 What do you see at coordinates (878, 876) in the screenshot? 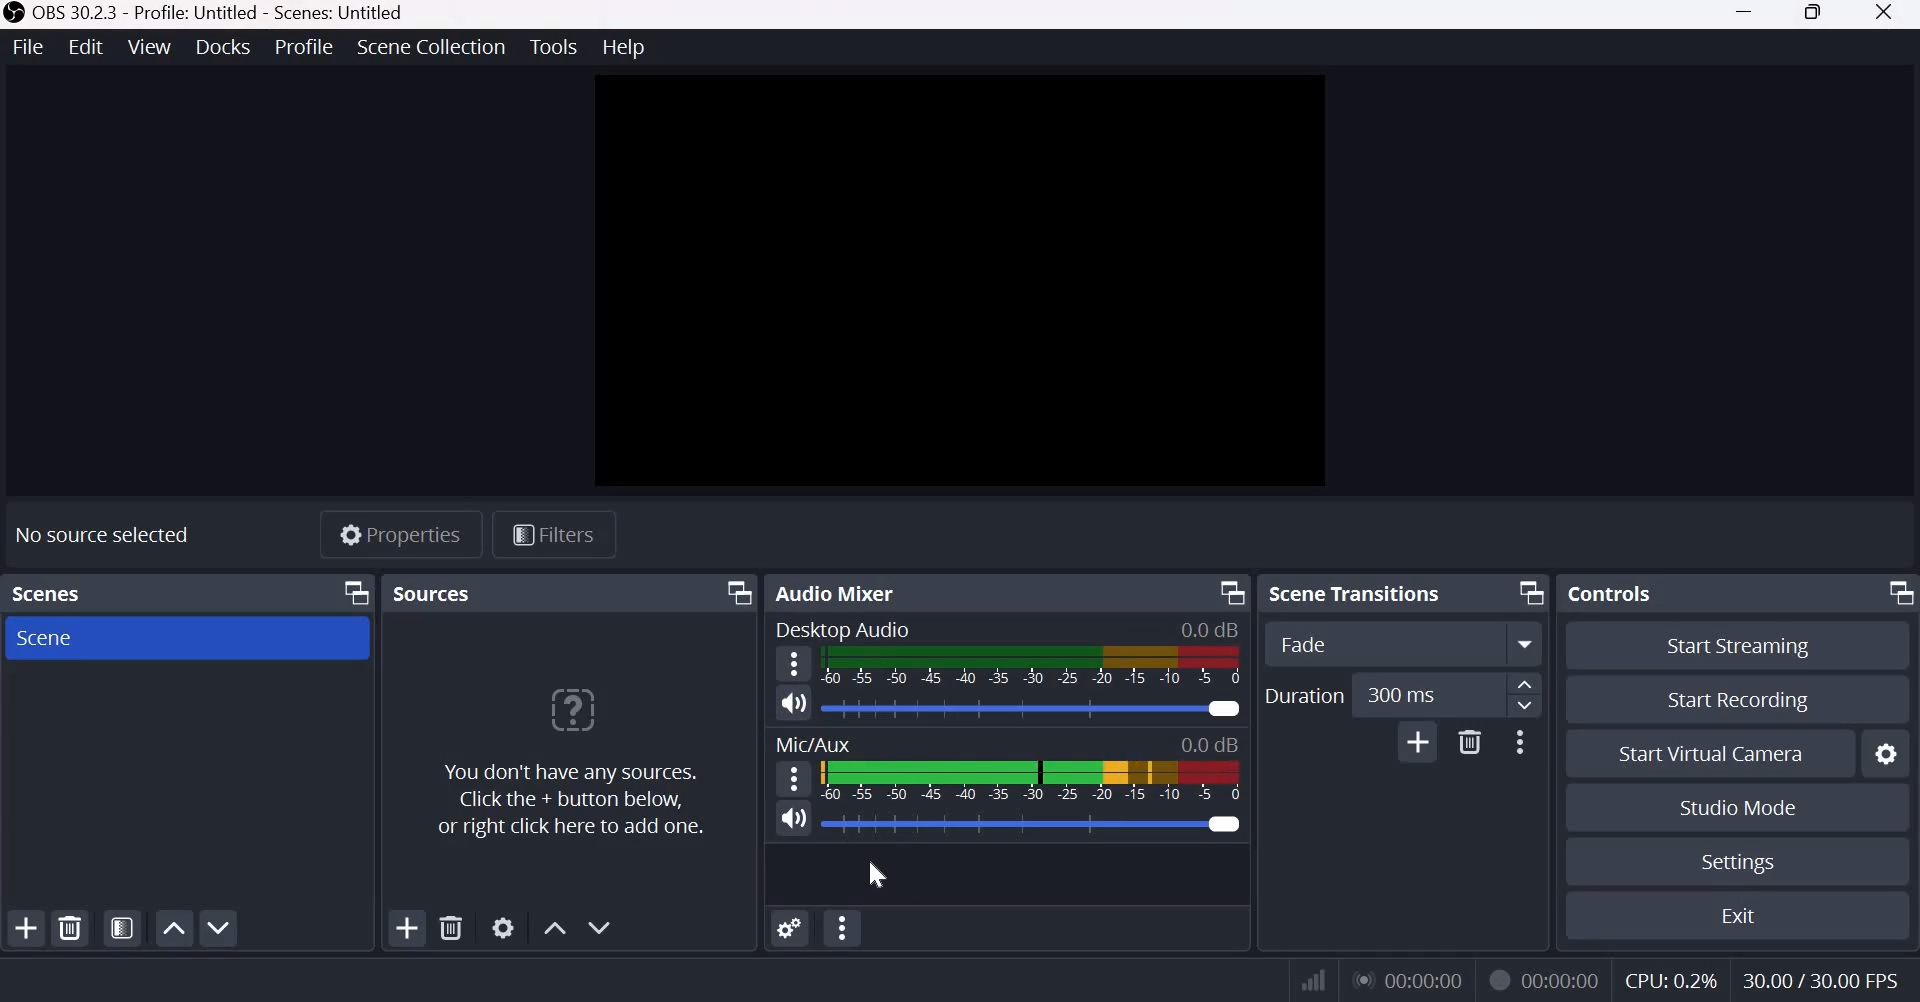
I see `cursor` at bounding box center [878, 876].